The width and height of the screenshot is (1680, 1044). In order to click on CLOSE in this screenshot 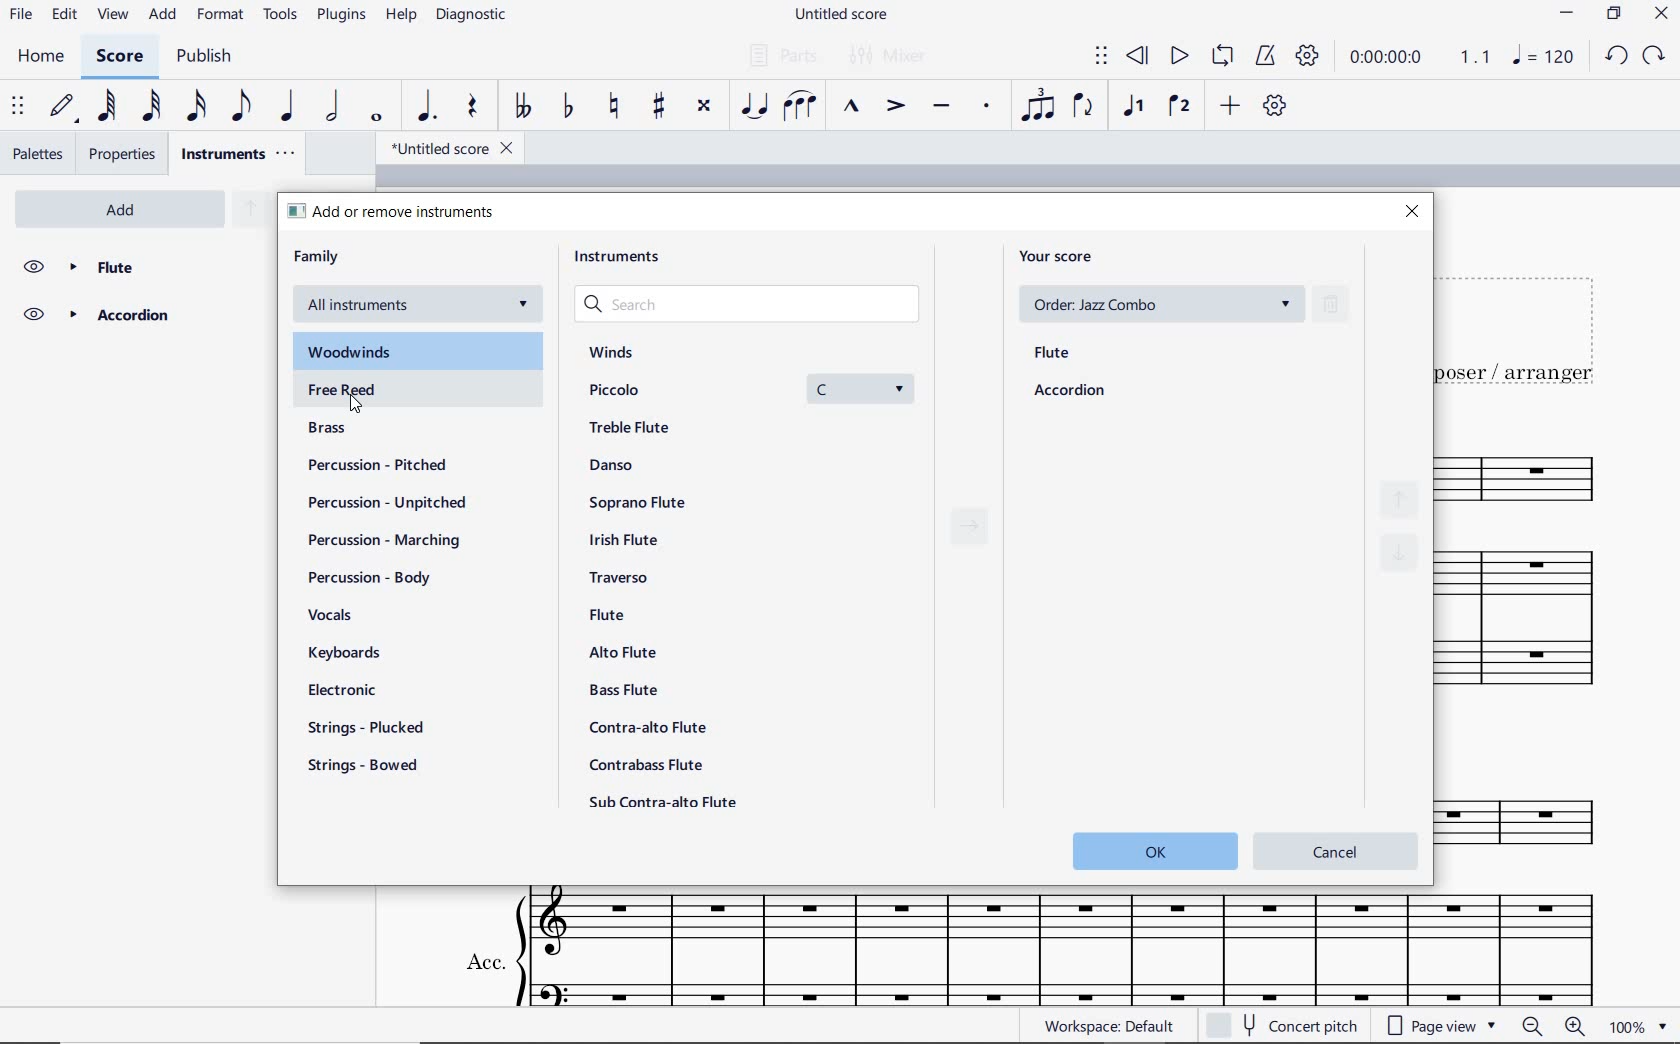, I will do `click(1660, 13)`.